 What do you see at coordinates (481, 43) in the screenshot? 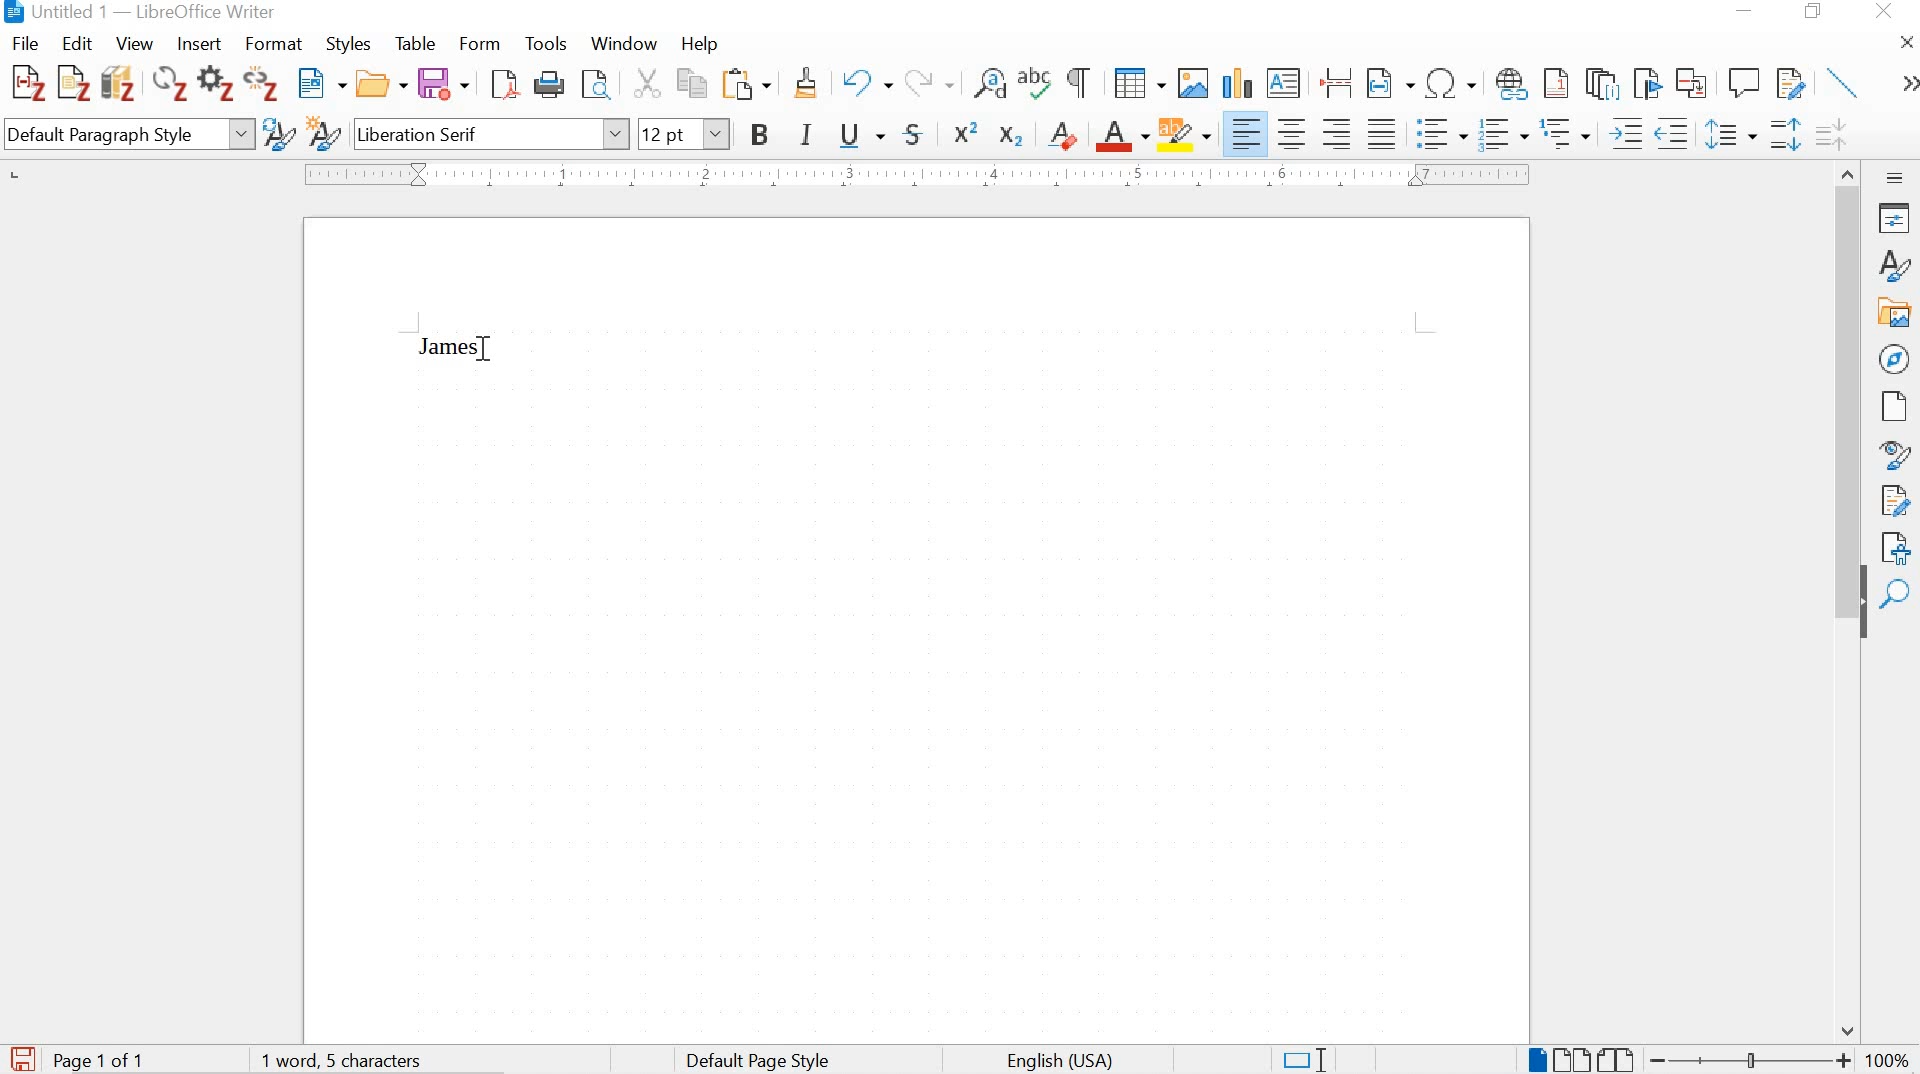
I see `form` at bounding box center [481, 43].